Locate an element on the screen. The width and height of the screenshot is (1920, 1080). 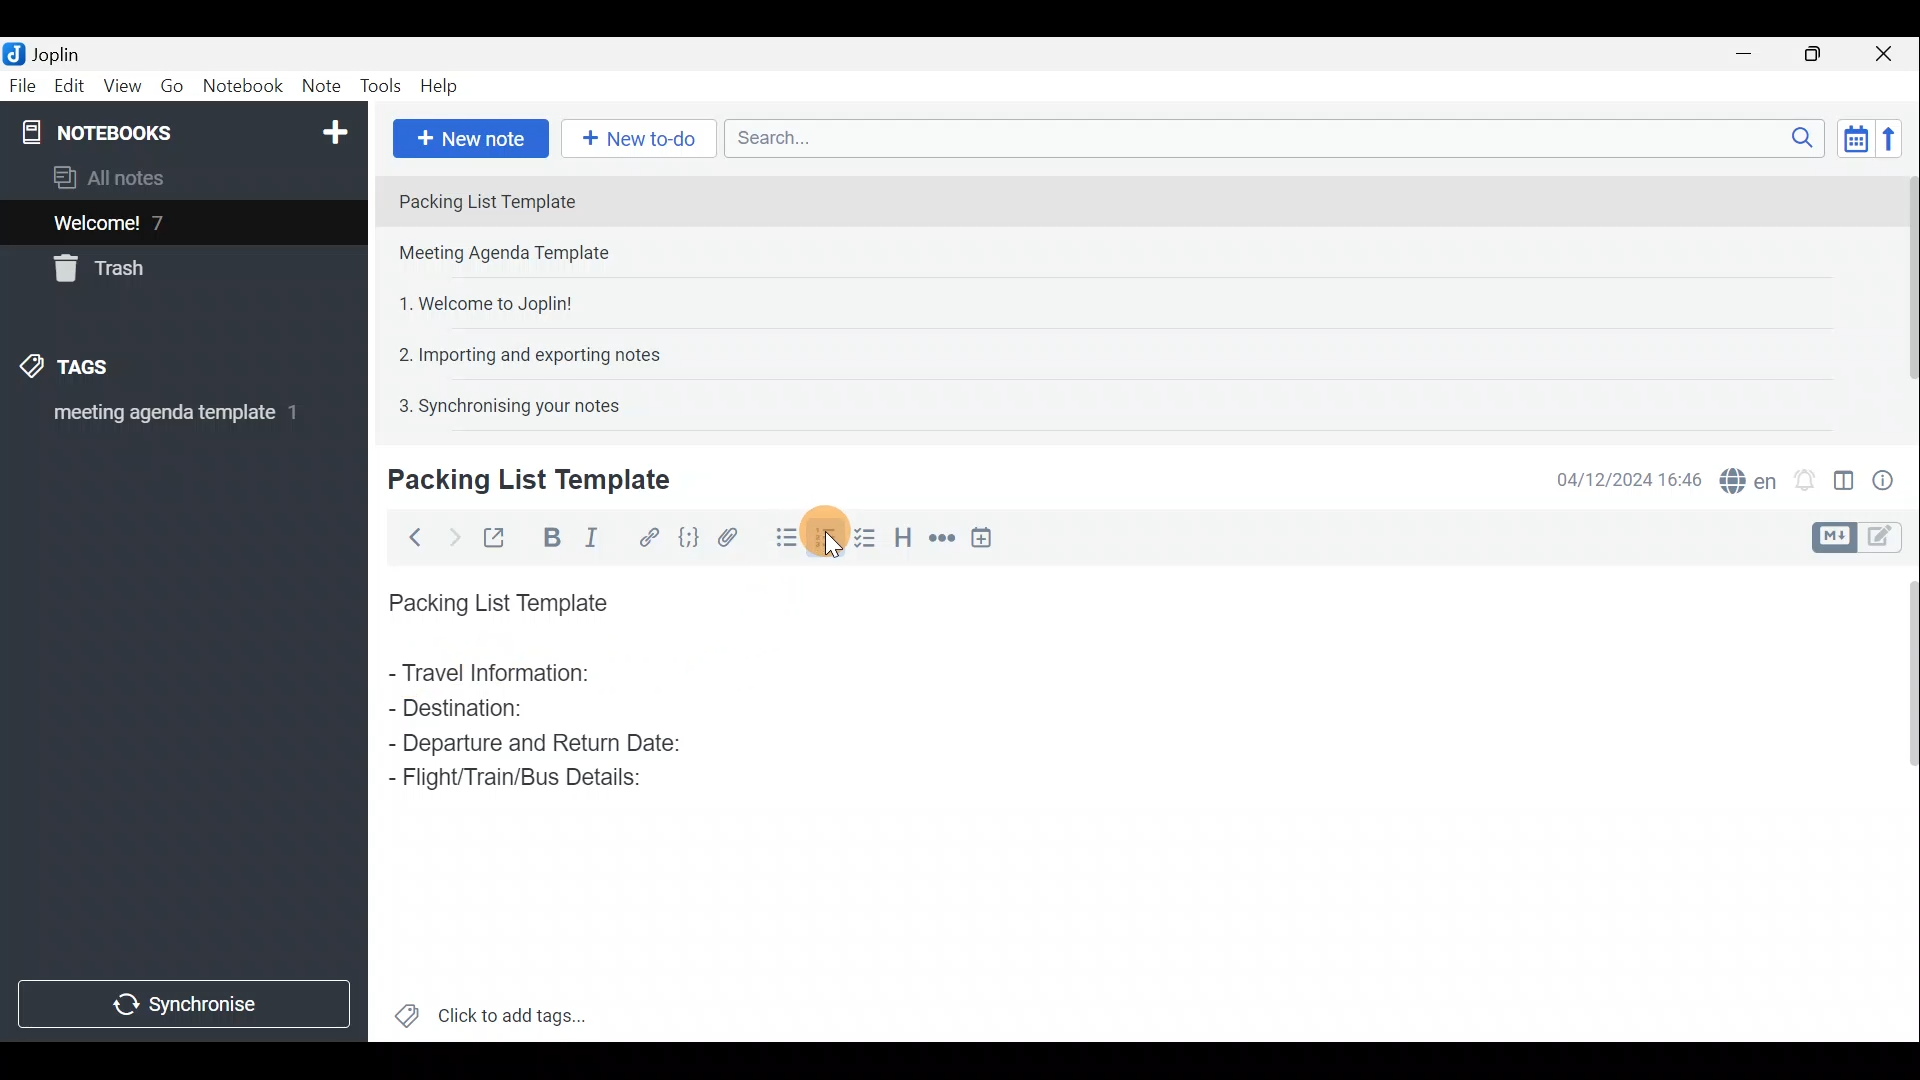
Synchronise is located at coordinates (187, 1007).